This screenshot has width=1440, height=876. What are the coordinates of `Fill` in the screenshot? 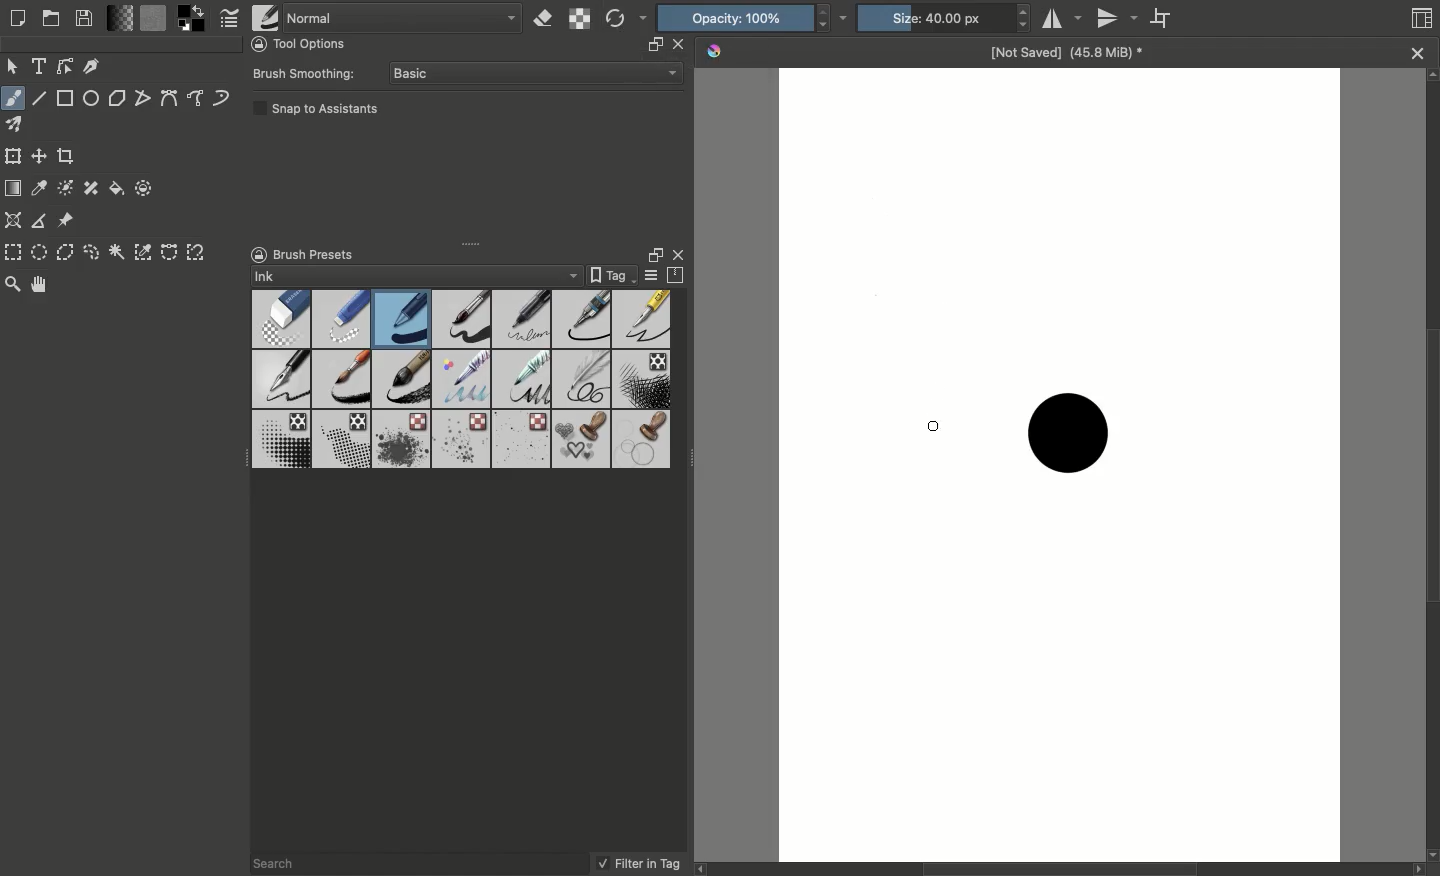 It's located at (117, 188).